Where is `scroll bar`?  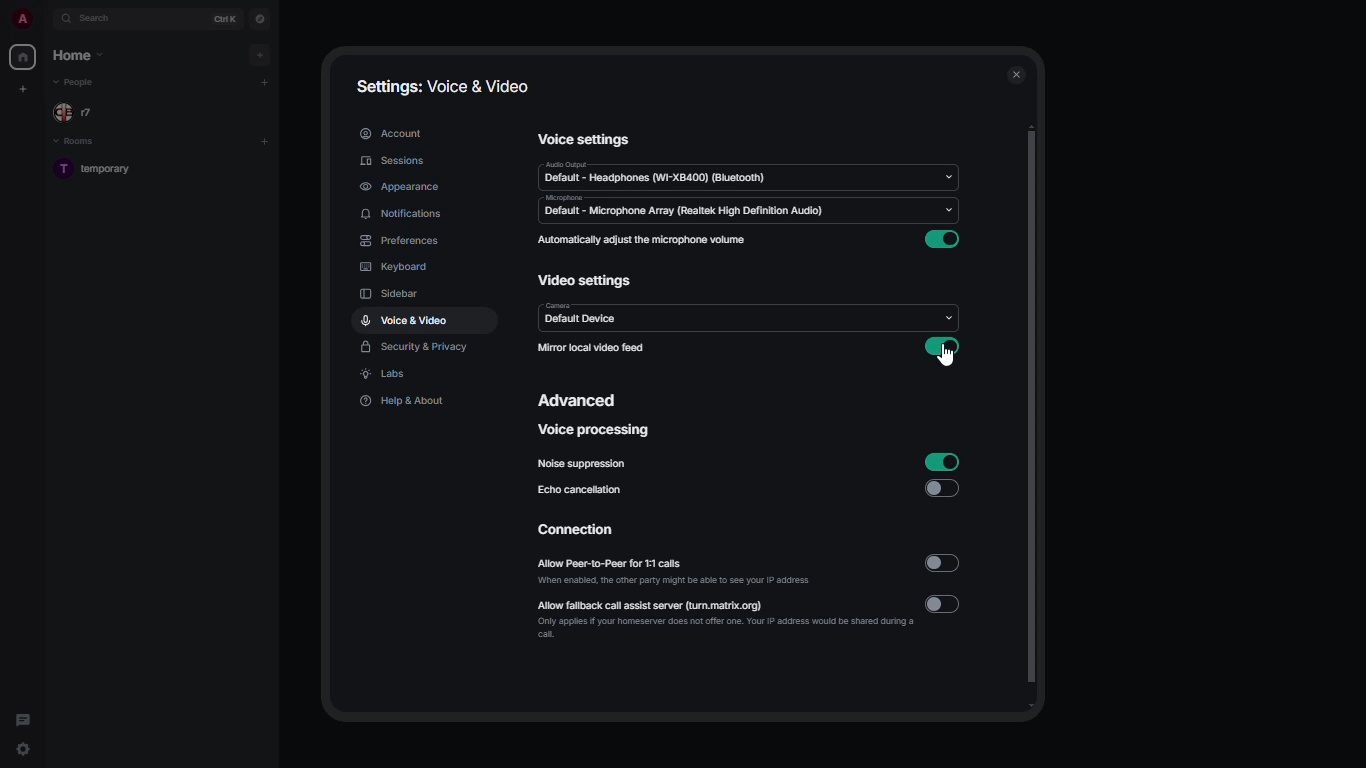
scroll bar is located at coordinates (1032, 419).